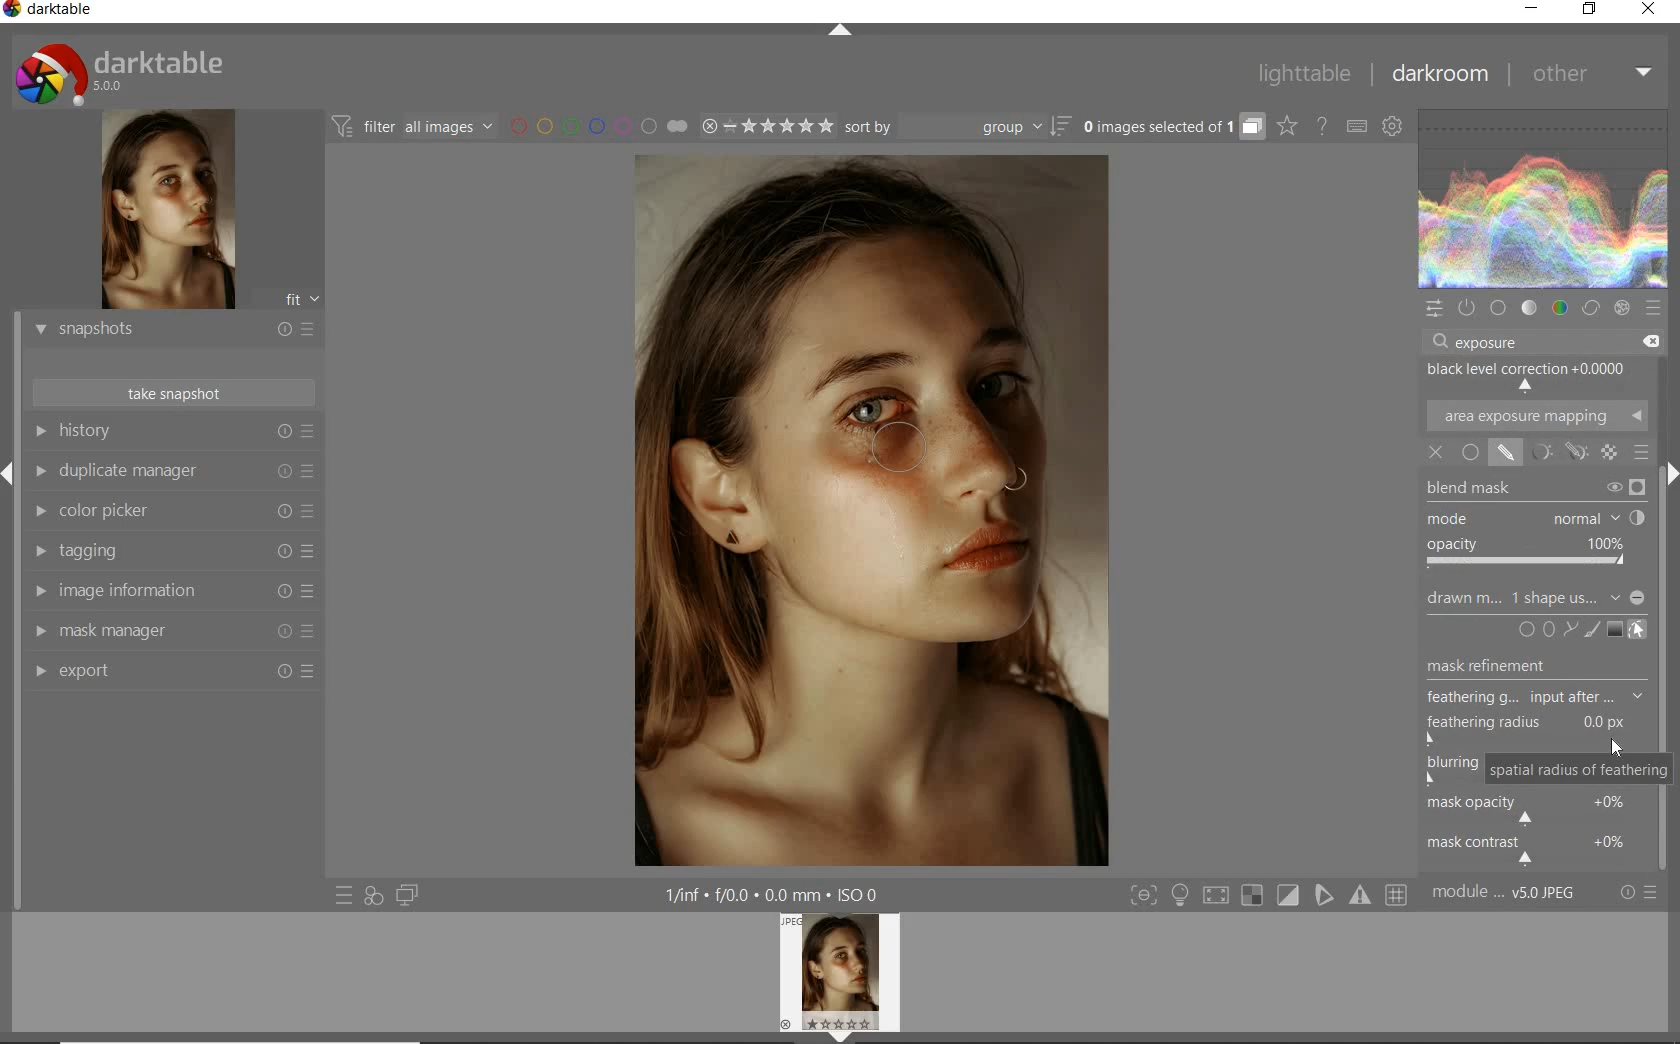 Image resolution: width=1680 pixels, height=1044 pixels. Describe the element at coordinates (1618, 749) in the screenshot. I see `CURSOR POSITION` at that location.